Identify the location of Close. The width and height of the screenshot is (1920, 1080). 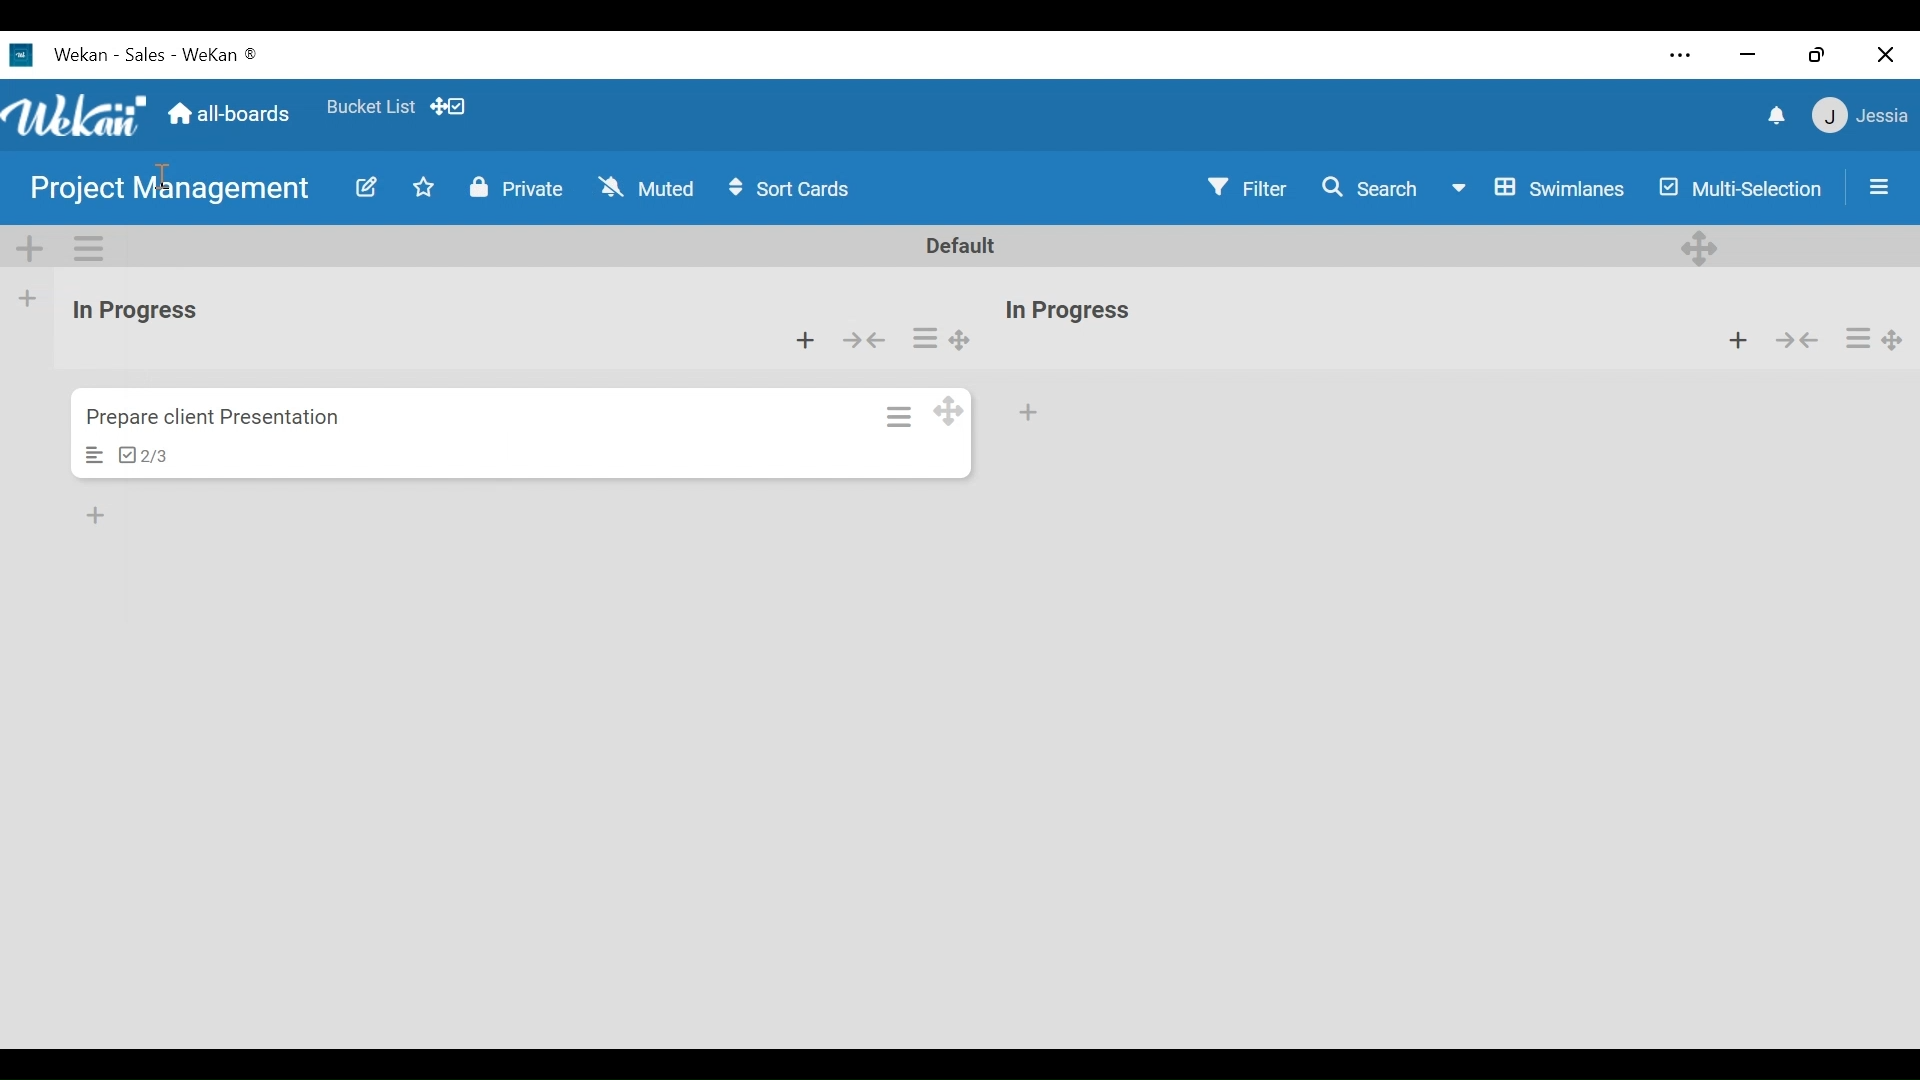
(1885, 57).